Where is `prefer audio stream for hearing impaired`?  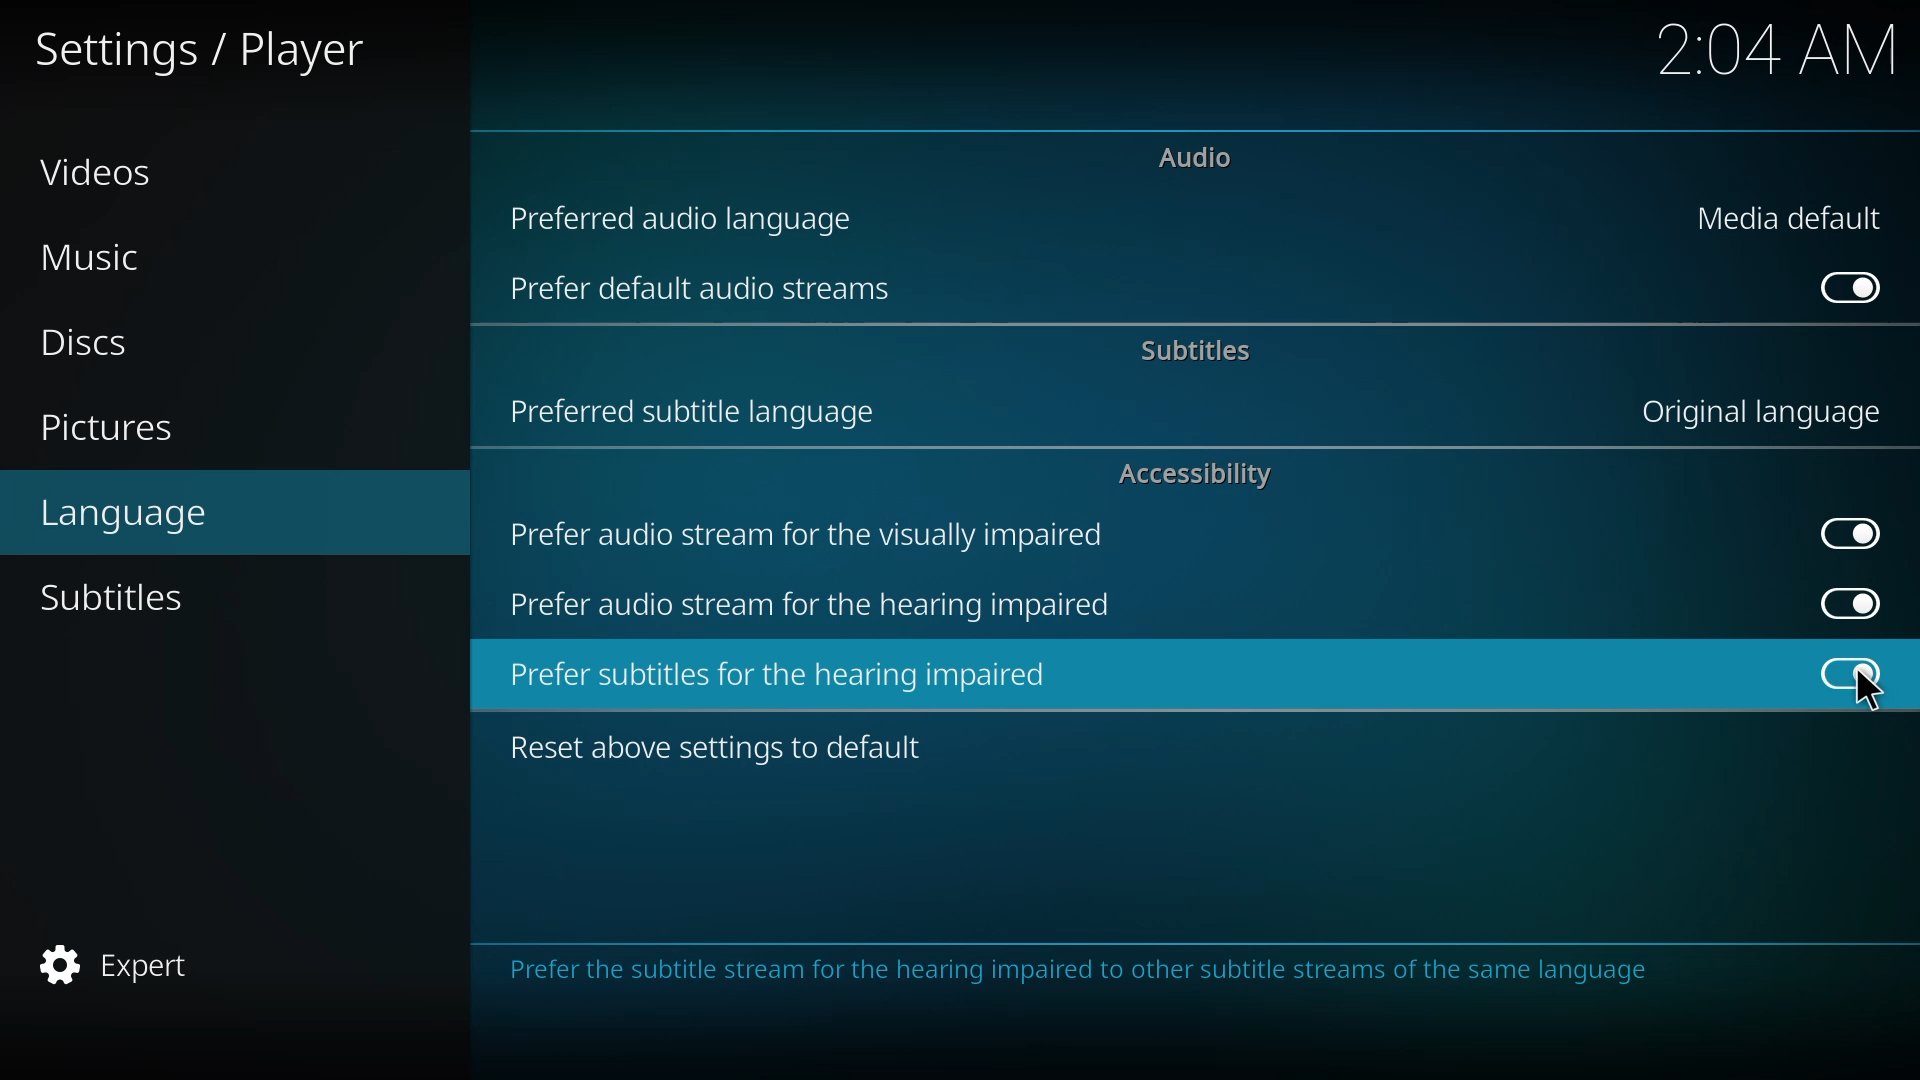
prefer audio stream for hearing impaired is located at coordinates (818, 605).